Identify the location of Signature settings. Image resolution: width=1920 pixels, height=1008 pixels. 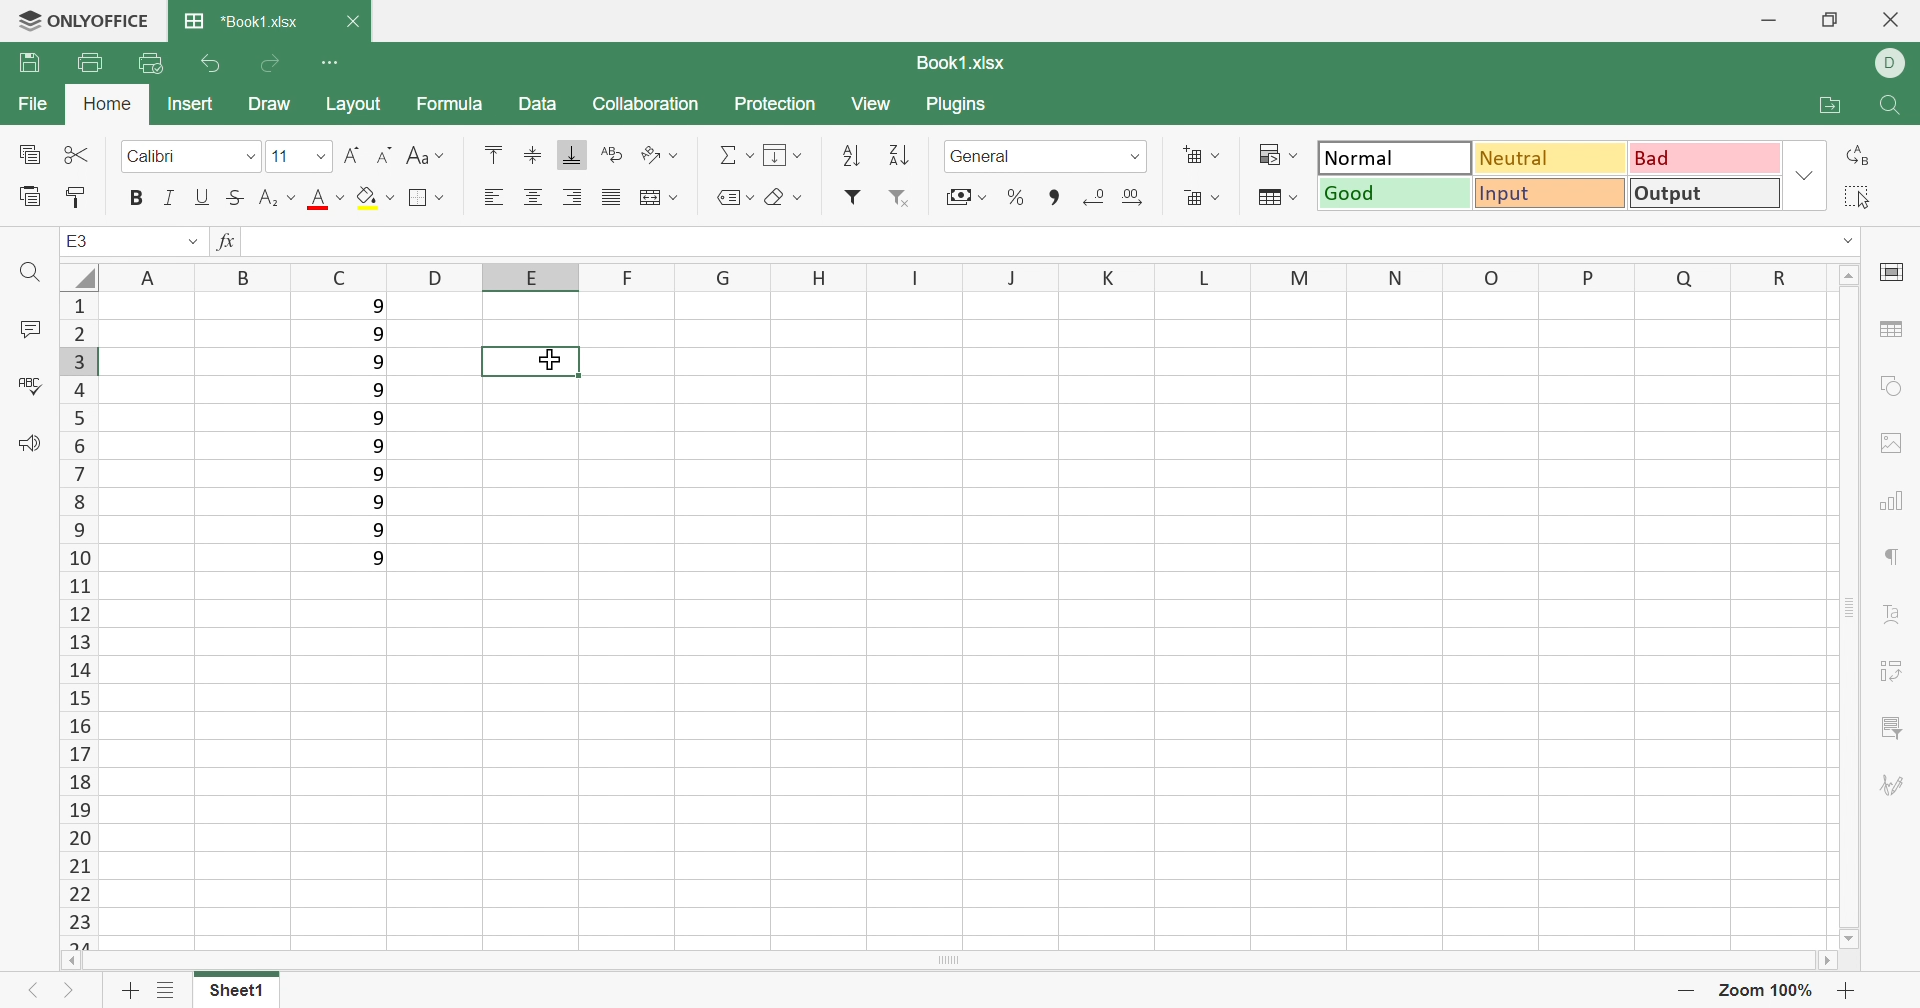
(1895, 786).